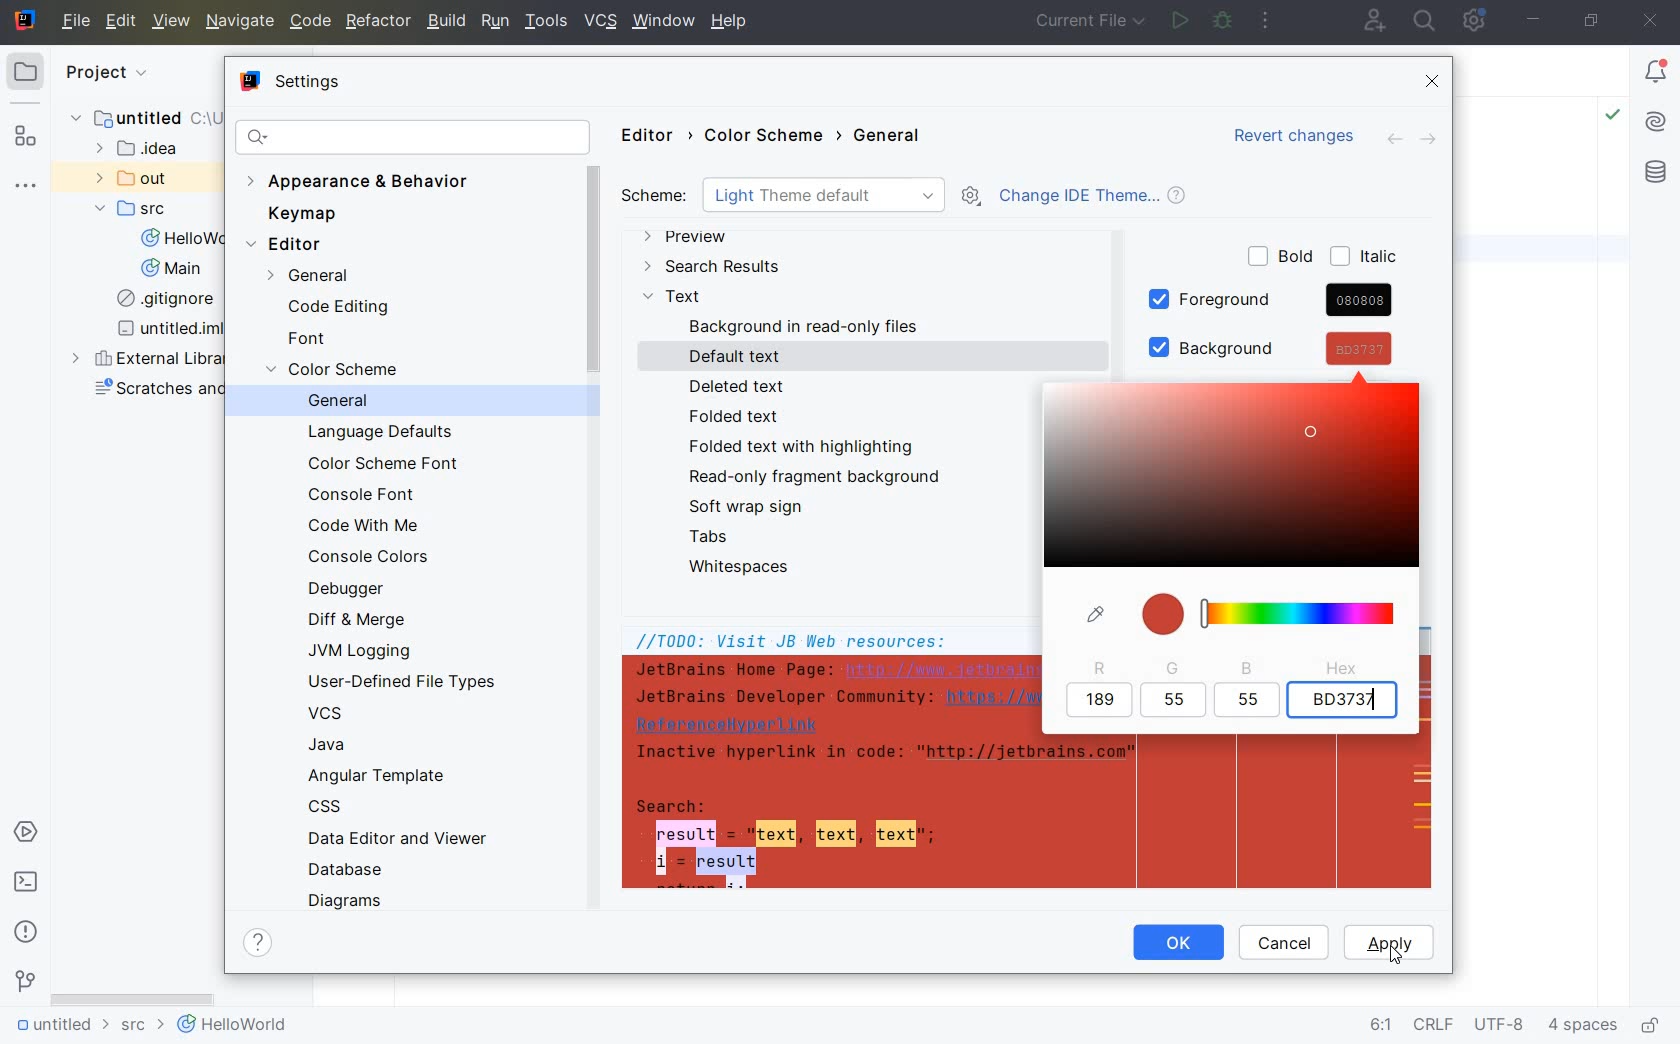  What do you see at coordinates (811, 477) in the screenshot?
I see `READ-ONLY FRAGMENT BACKGROUND` at bounding box center [811, 477].